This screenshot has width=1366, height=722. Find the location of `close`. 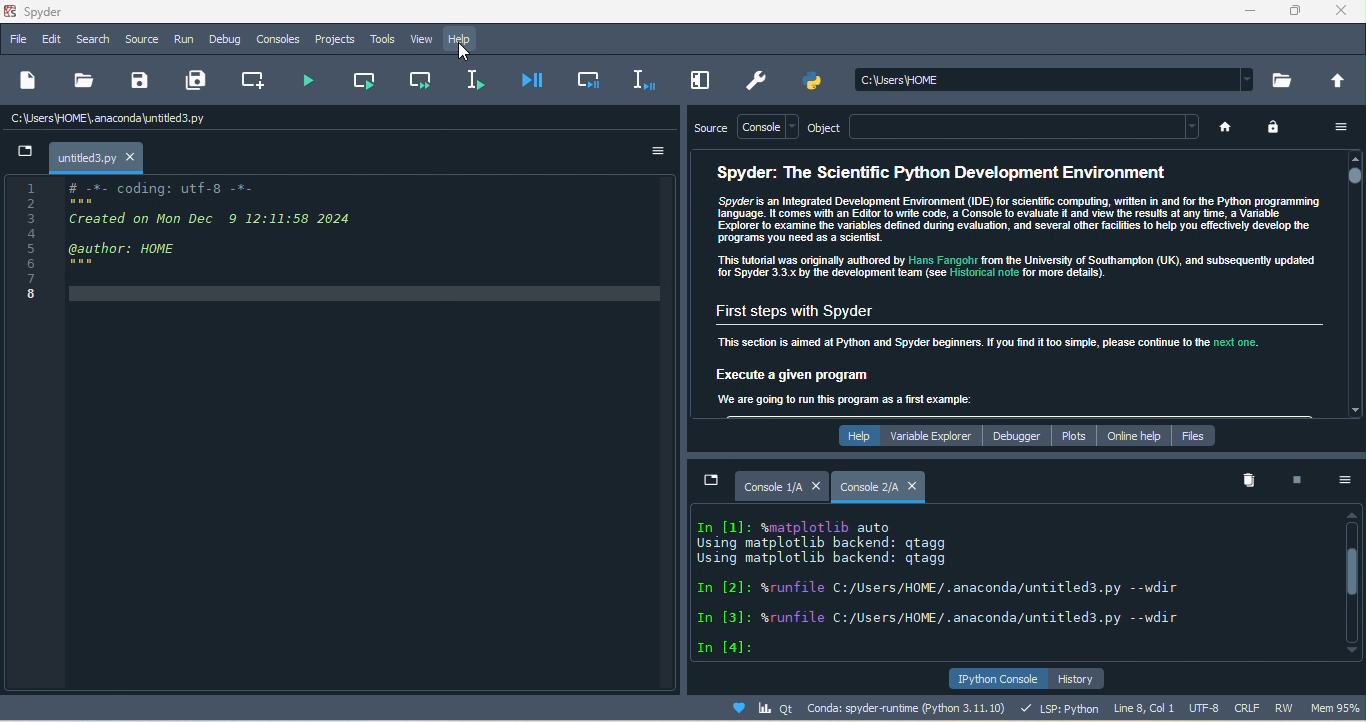

close is located at coordinates (916, 486).